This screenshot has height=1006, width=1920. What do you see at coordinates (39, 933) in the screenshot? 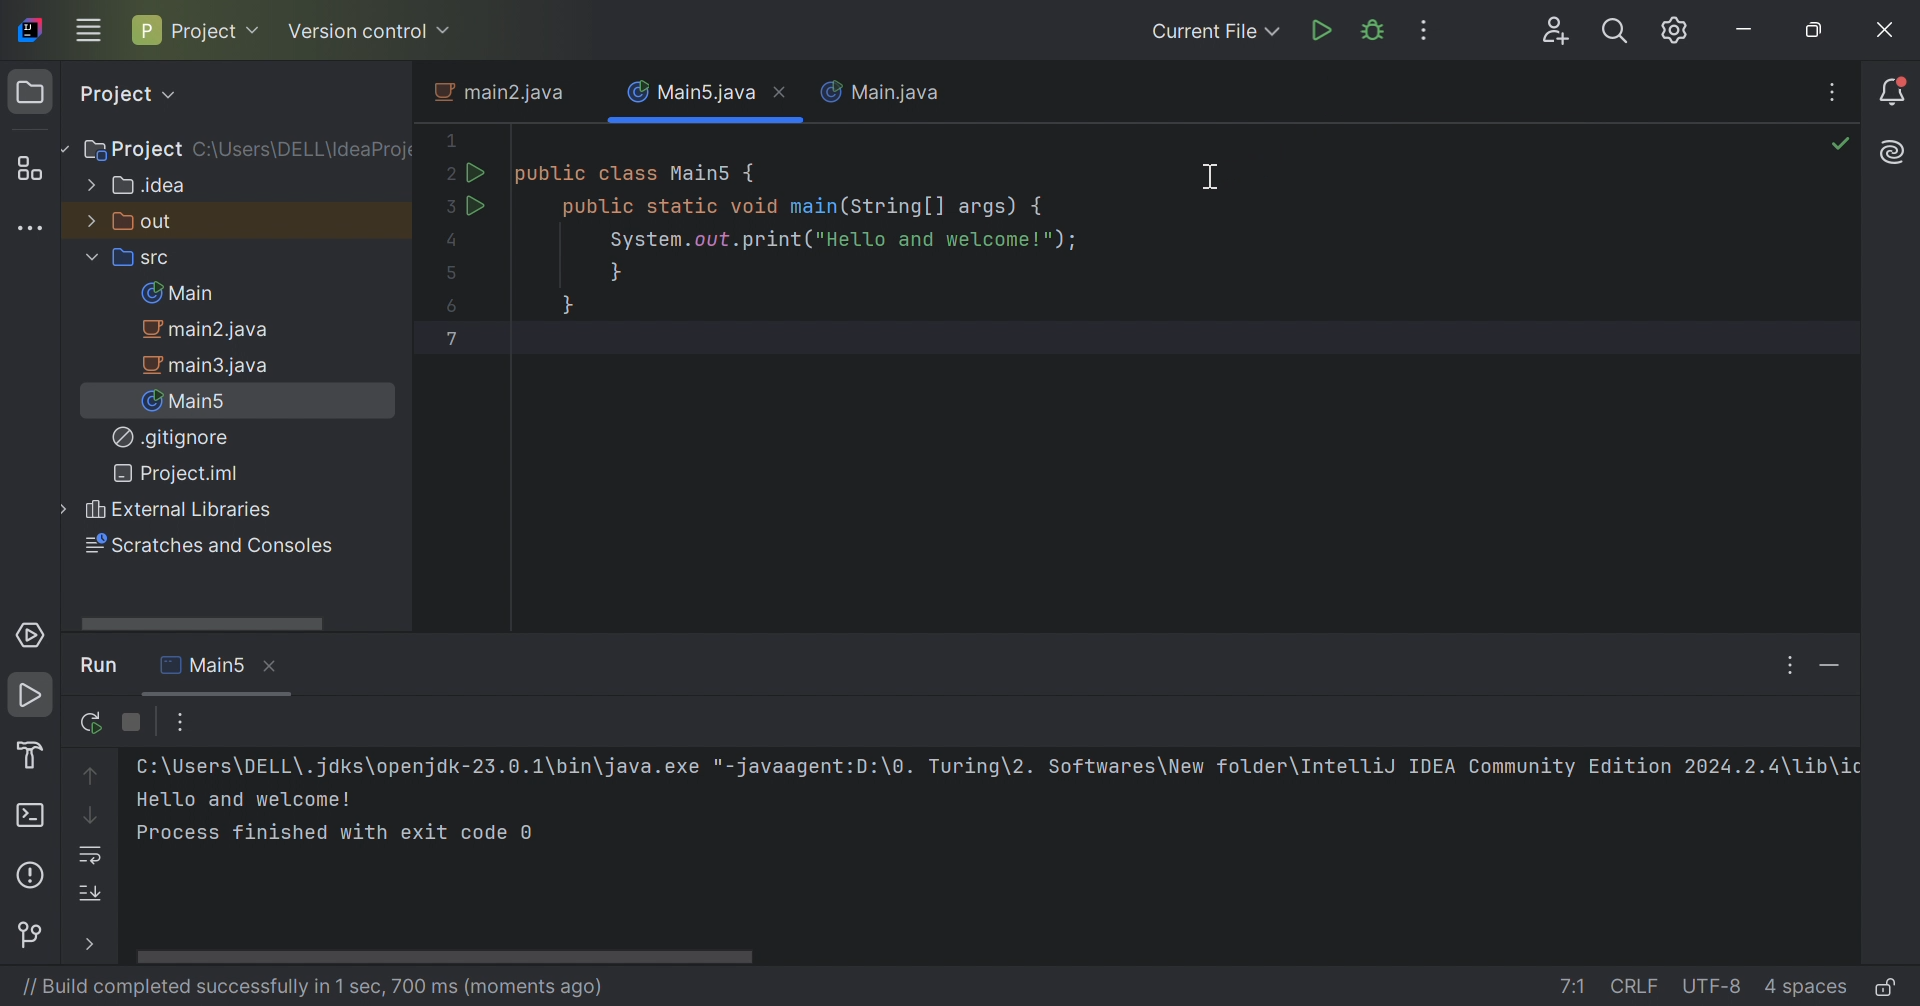
I see `Version Control` at bounding box center [39, 933].